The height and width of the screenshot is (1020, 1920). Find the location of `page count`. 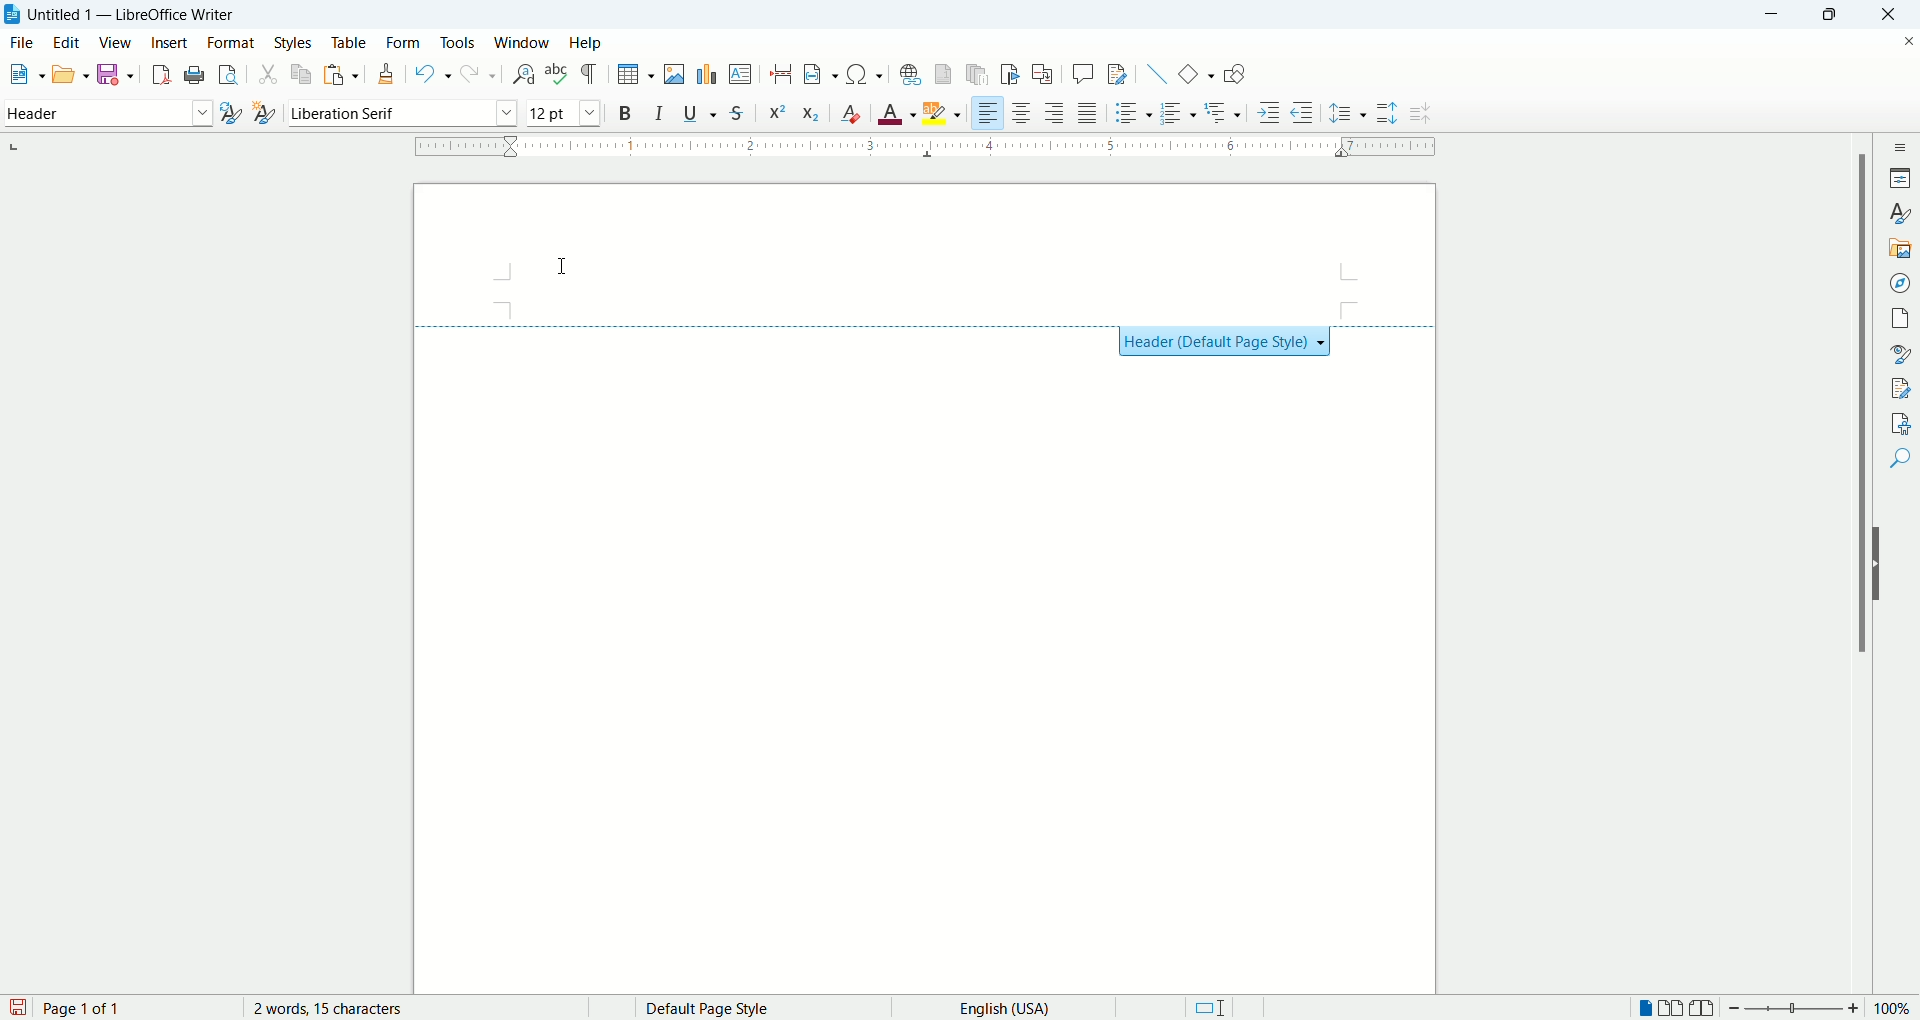

page count is located at coordinates (141, 1007).